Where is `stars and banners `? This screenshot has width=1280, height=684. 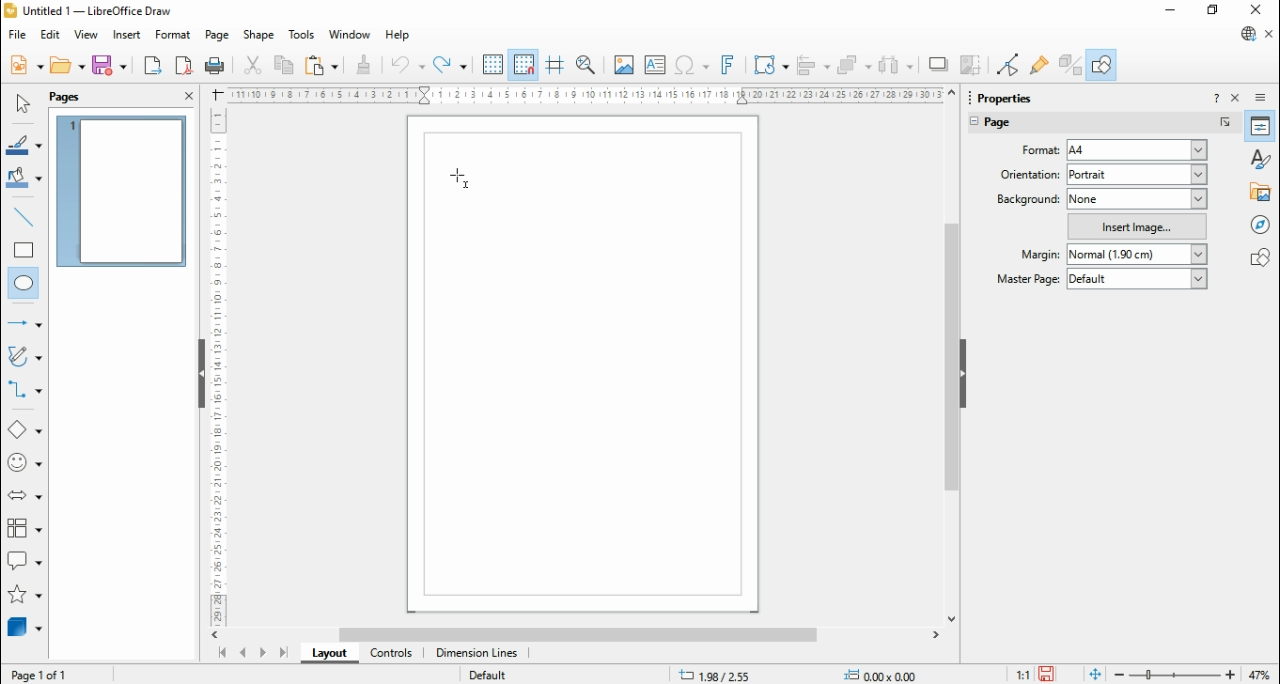
stars and banners  is located at coordinates (23, 596).